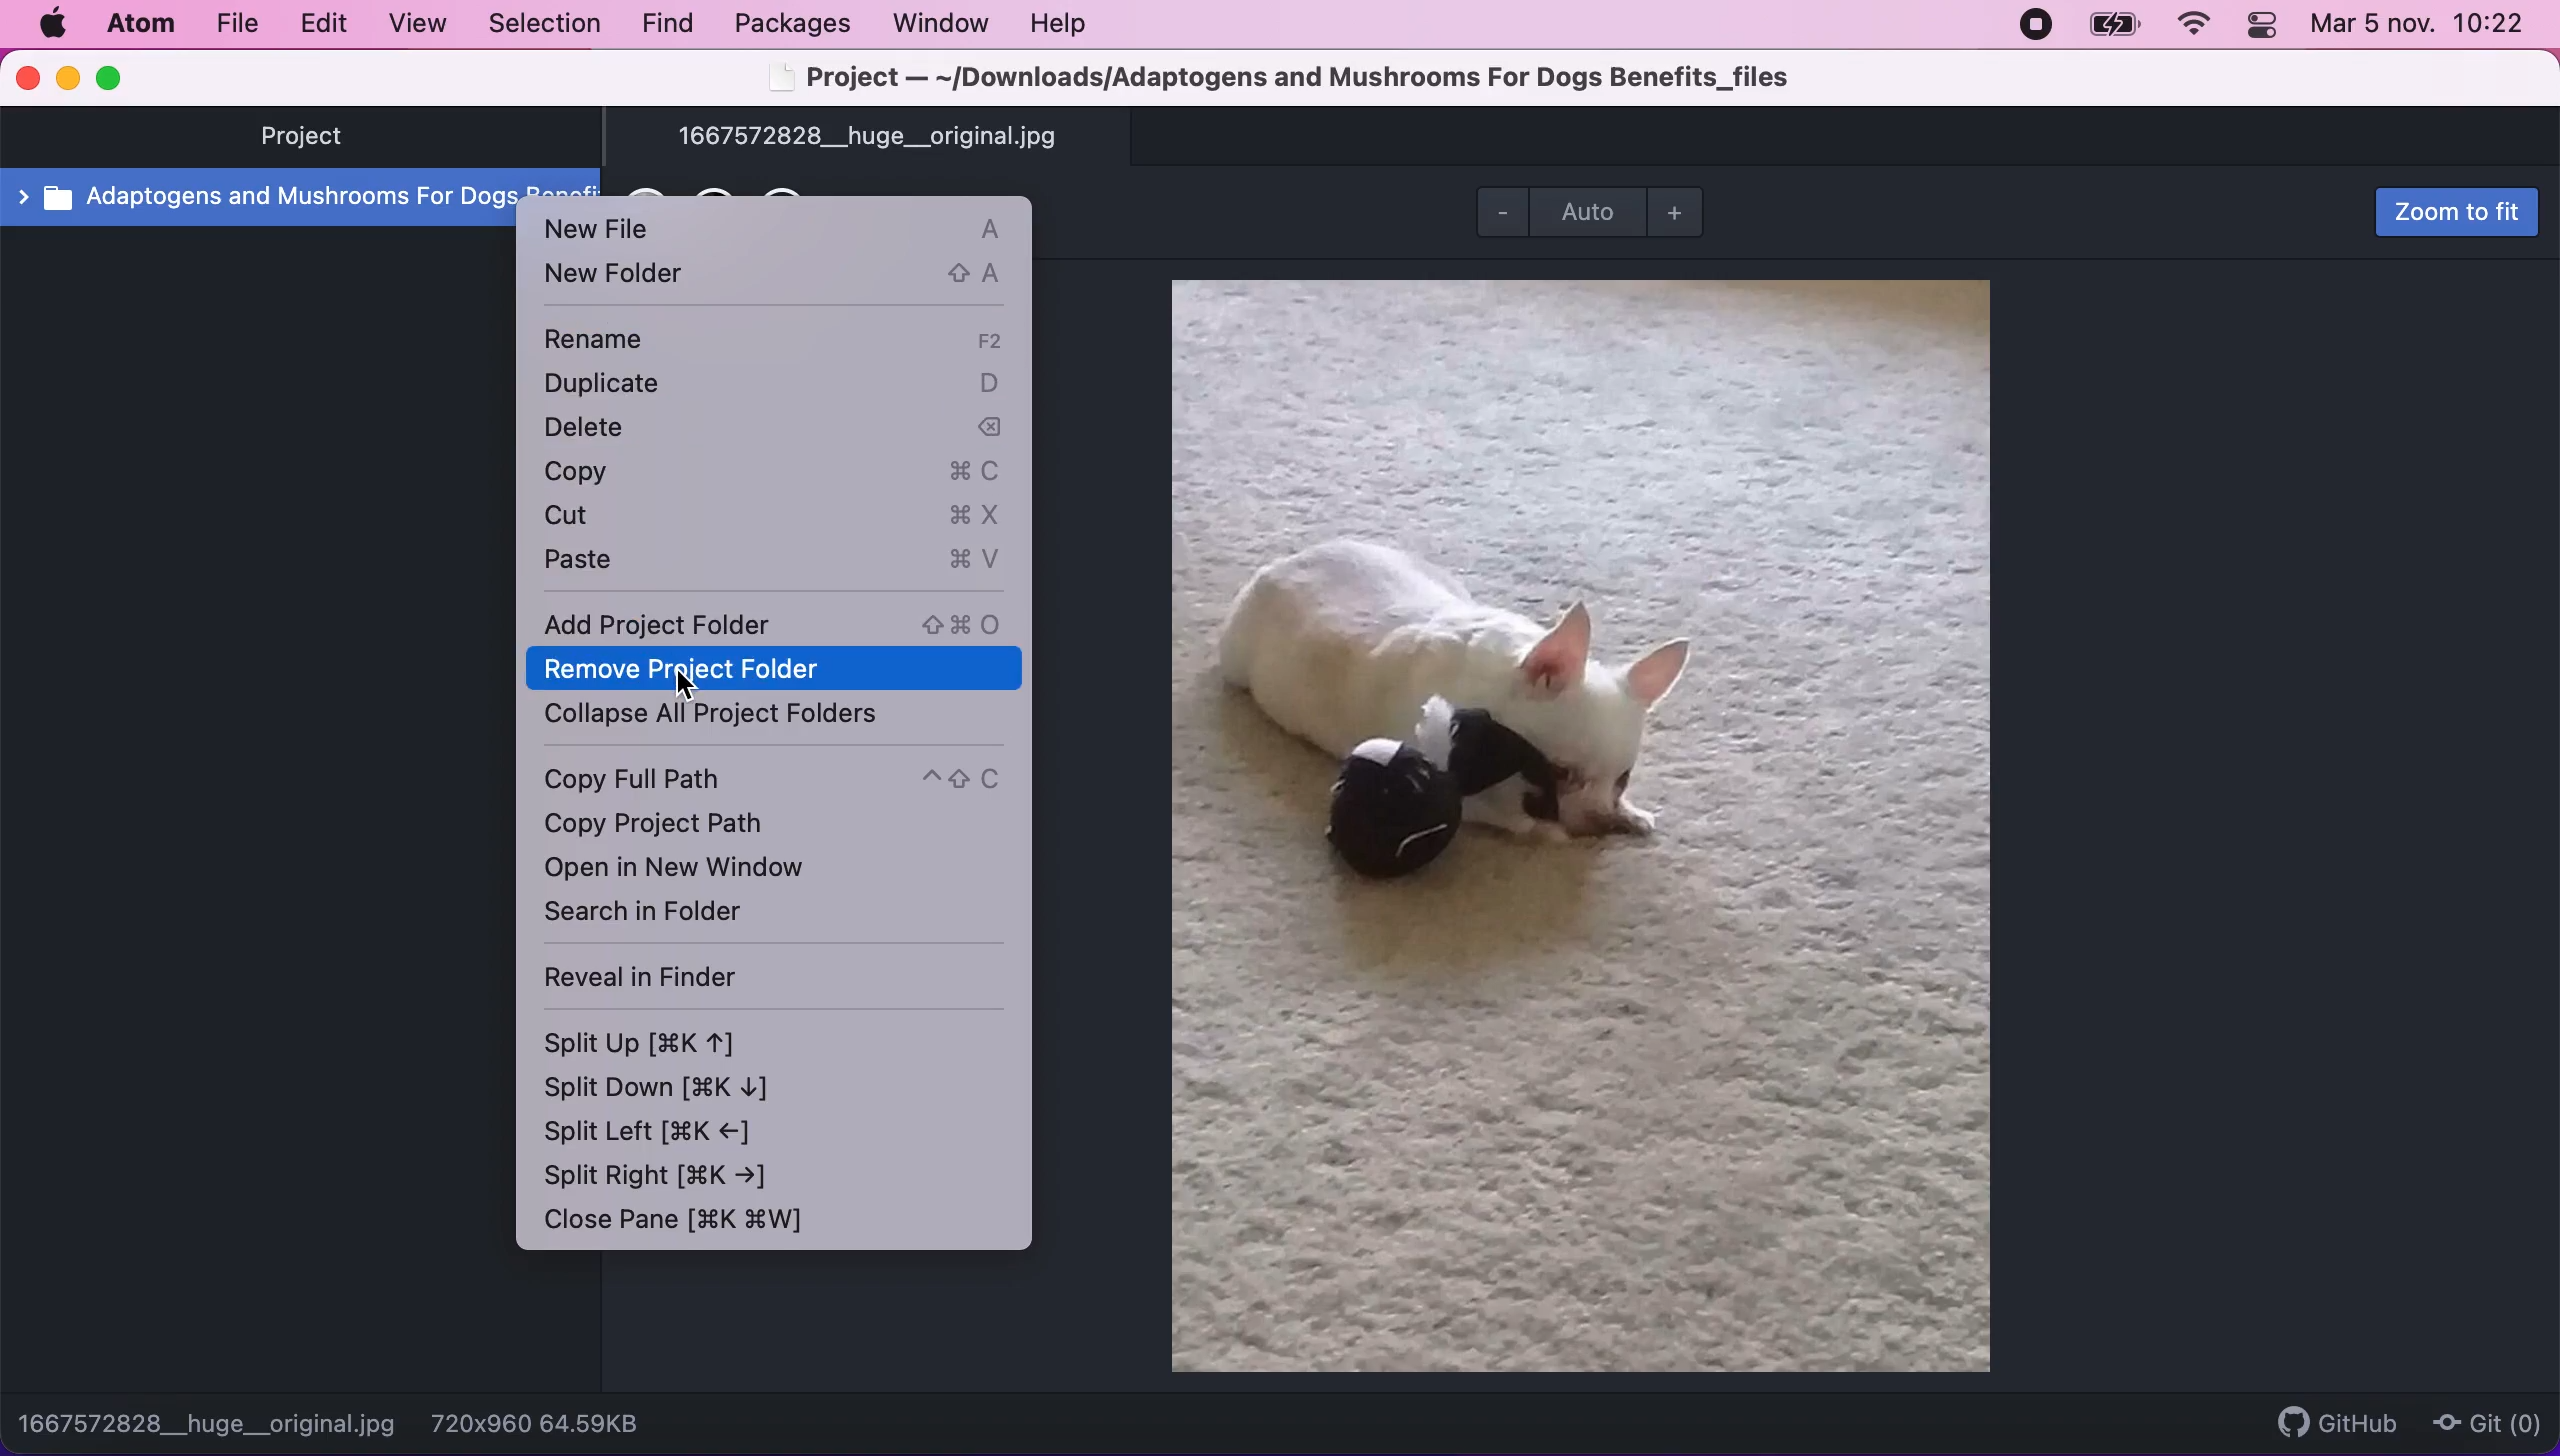 This screenshot has height=1456, width=2560. Describe the element at coordinates (702, 869) in the screenshot. I see `open in new window` at that location.